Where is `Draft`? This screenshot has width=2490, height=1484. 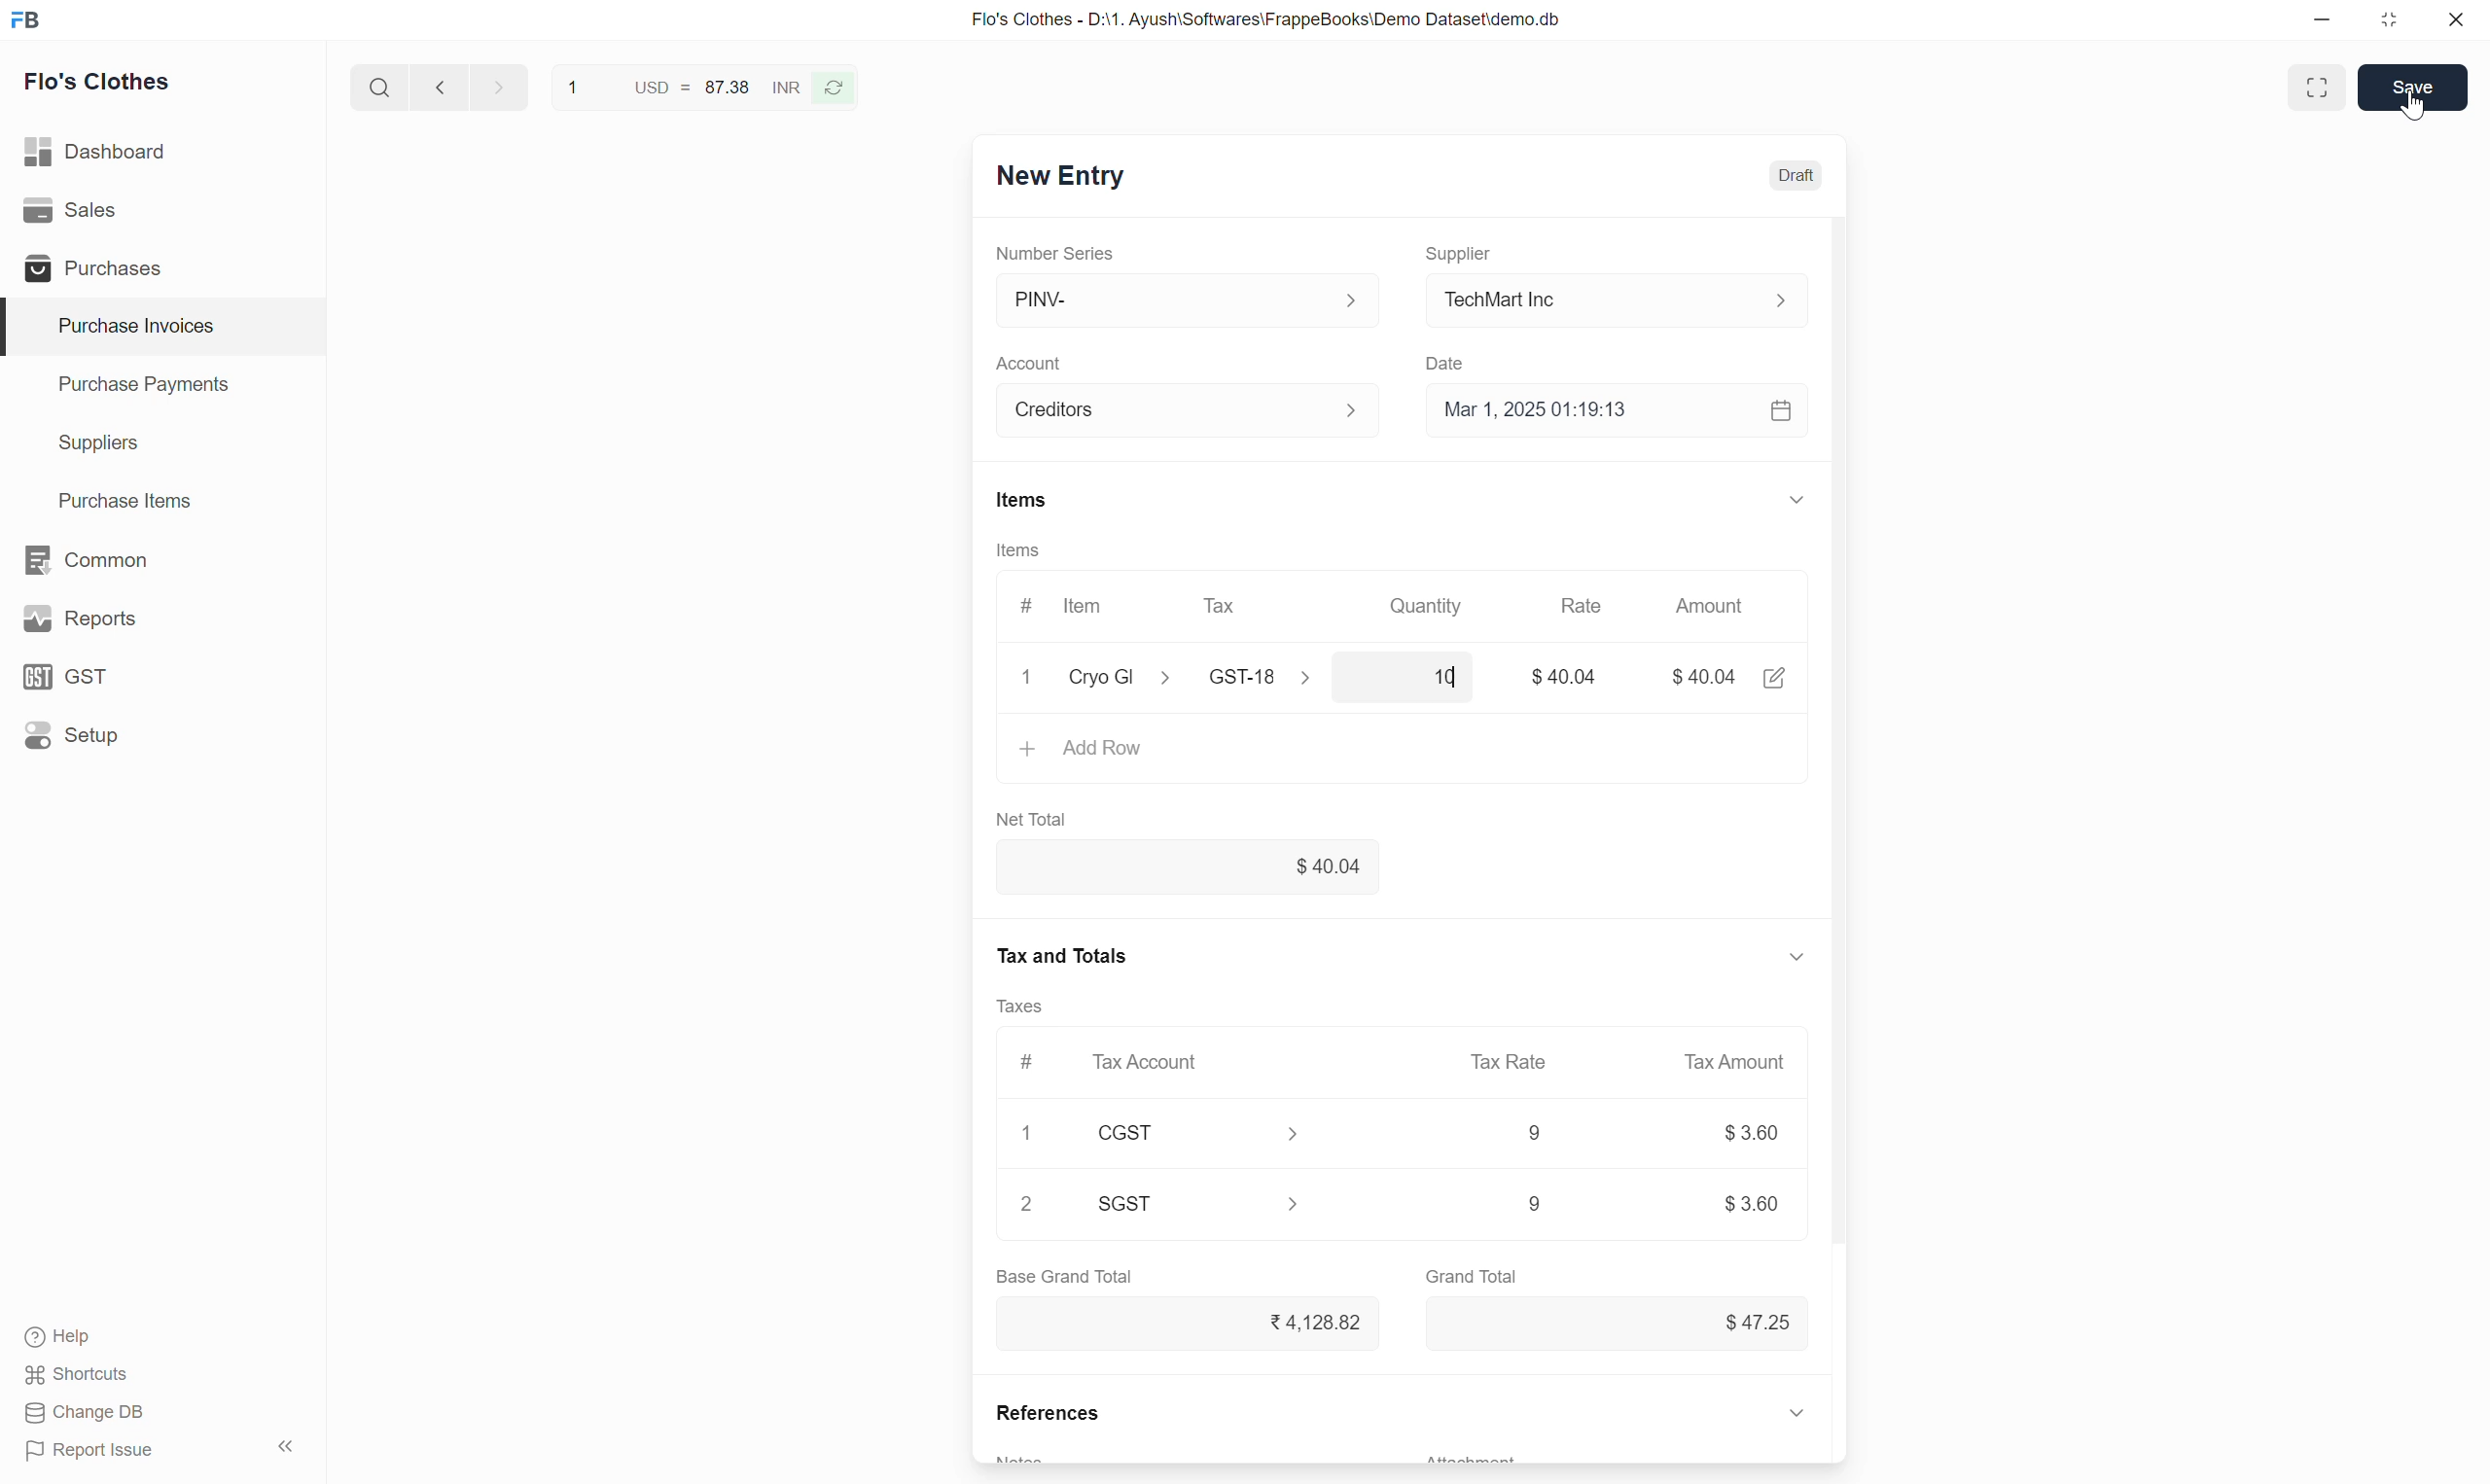 Draft is located at coordinates (1798, 177).